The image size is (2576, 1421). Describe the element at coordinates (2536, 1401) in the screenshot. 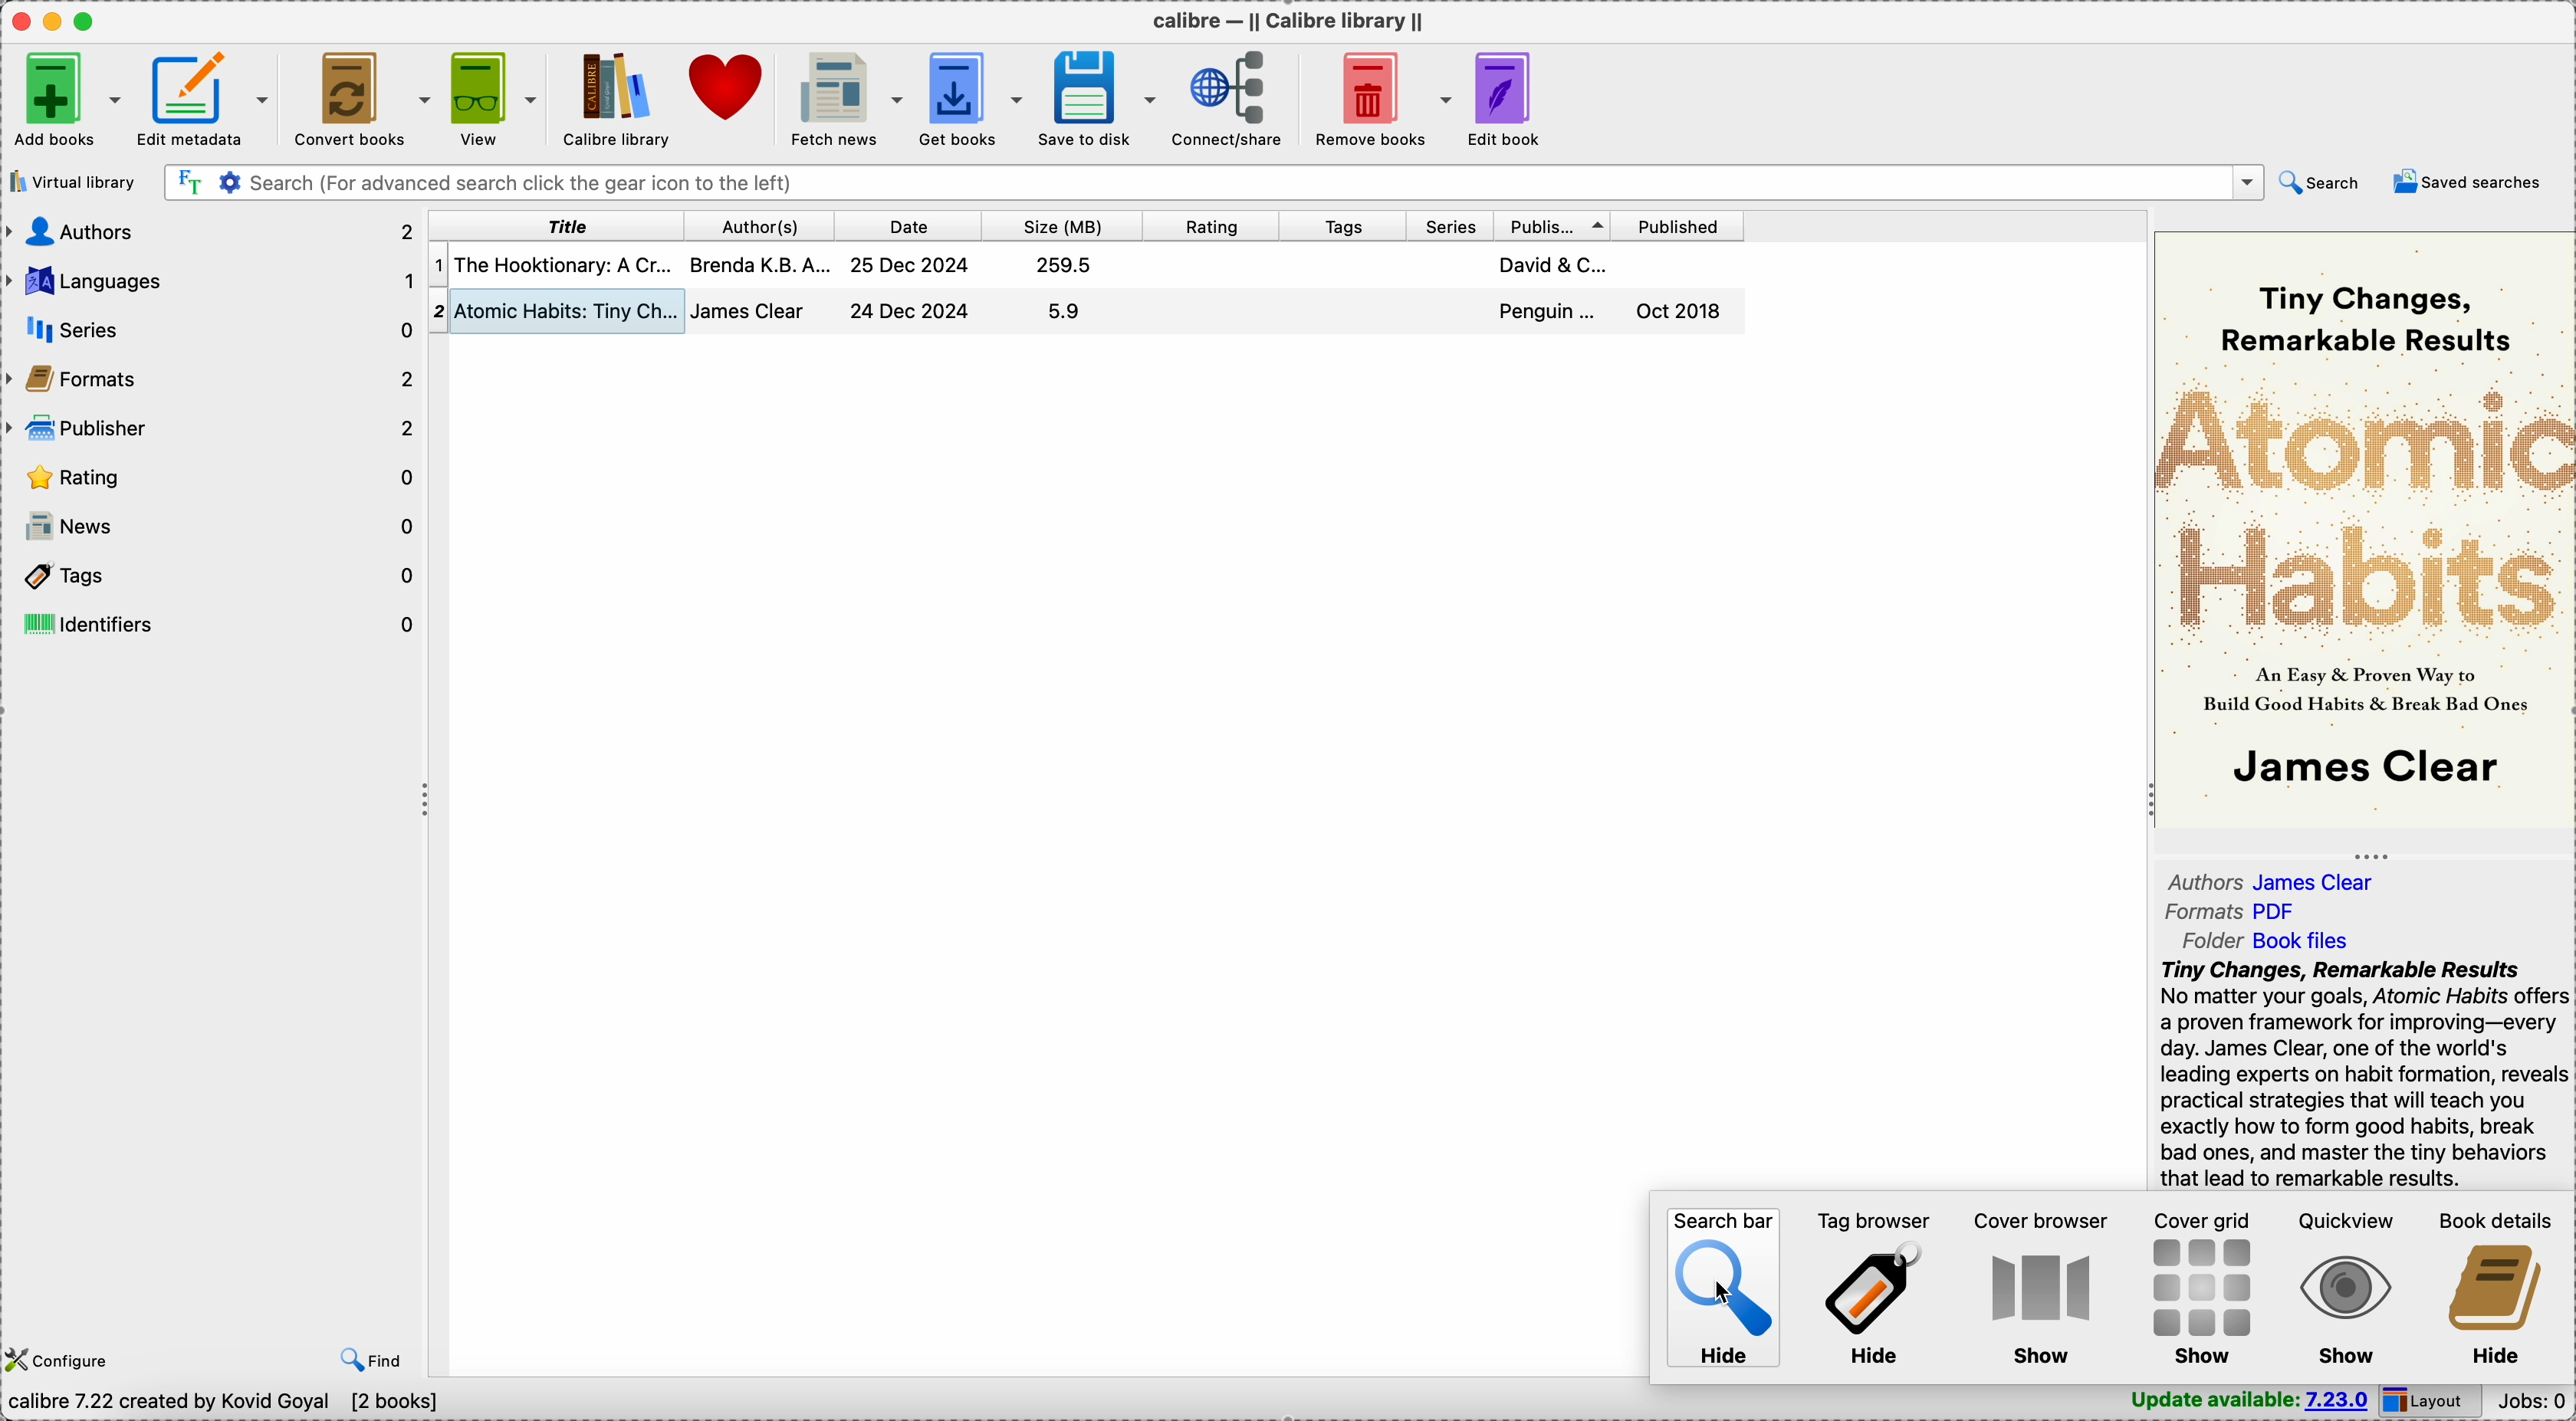

I see `Jobs: 0` at that location.